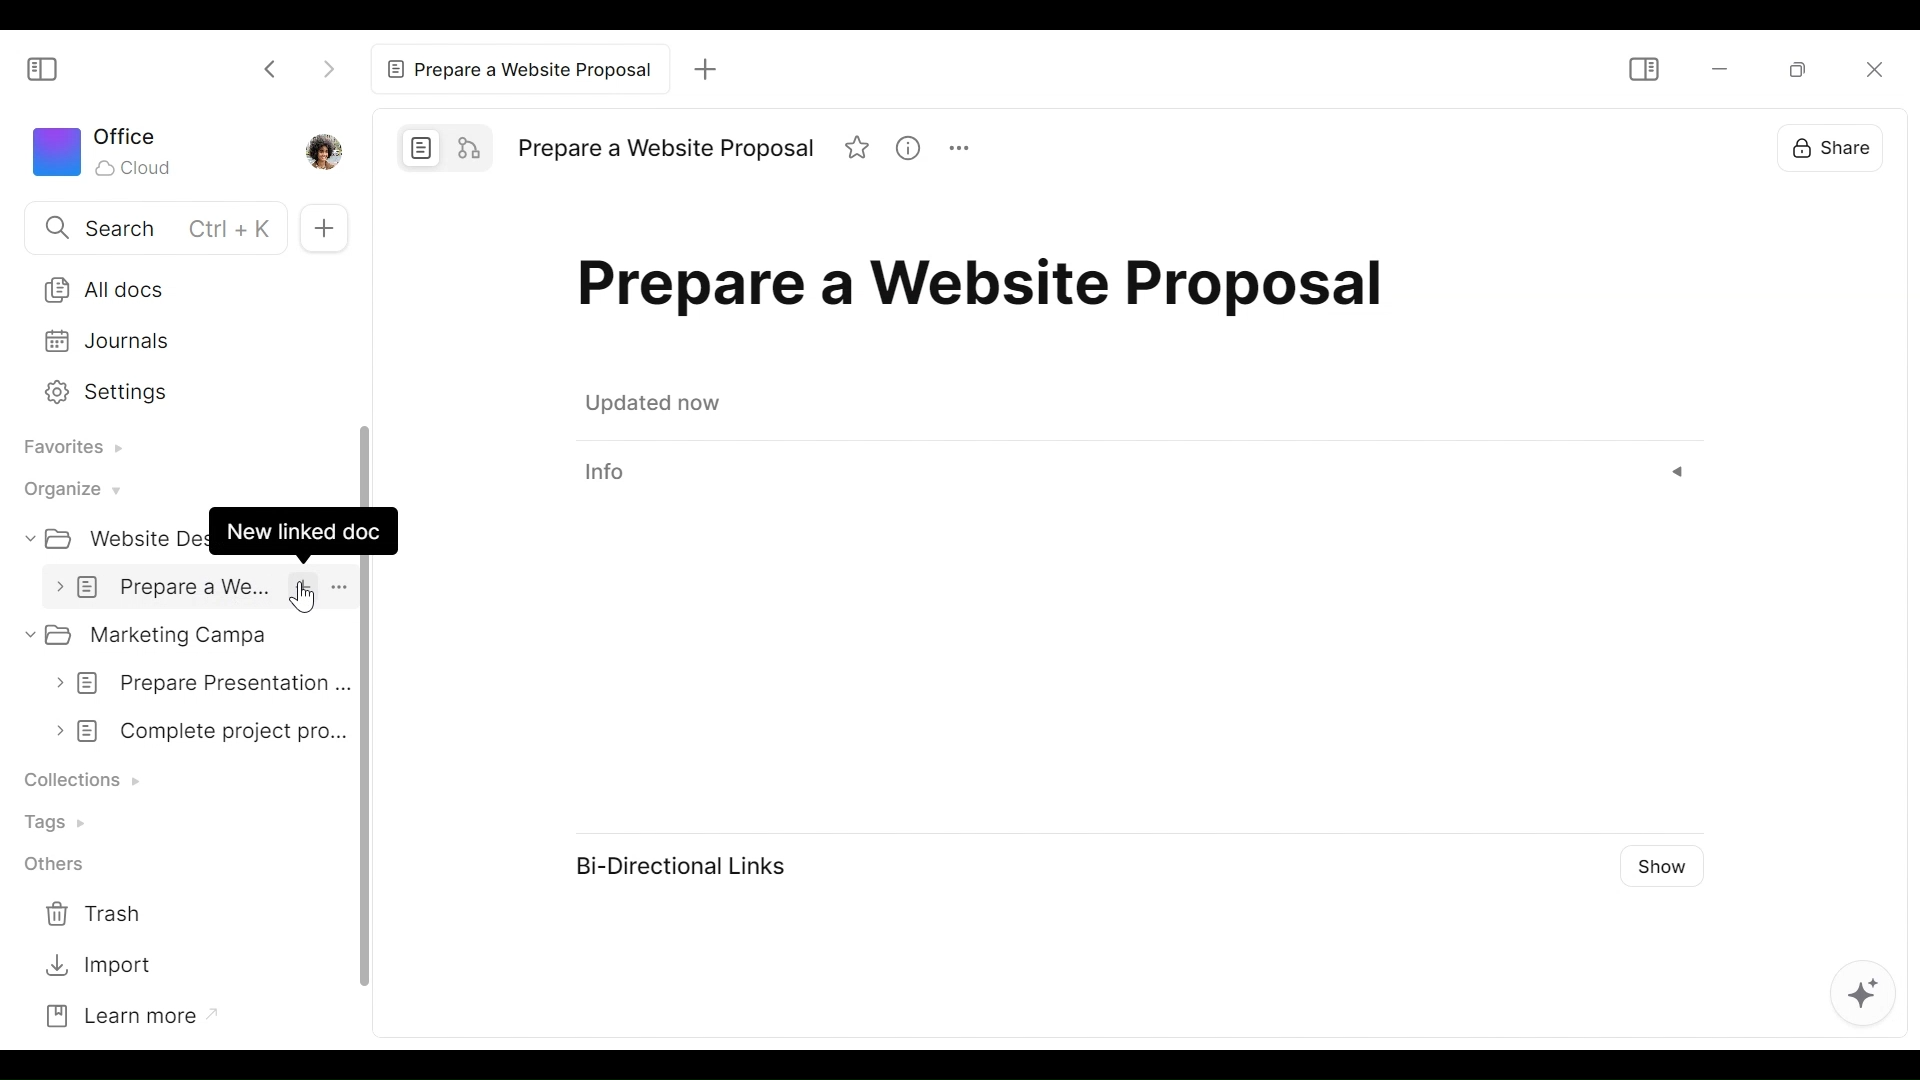  I want to click on Document, so click(193, 732).